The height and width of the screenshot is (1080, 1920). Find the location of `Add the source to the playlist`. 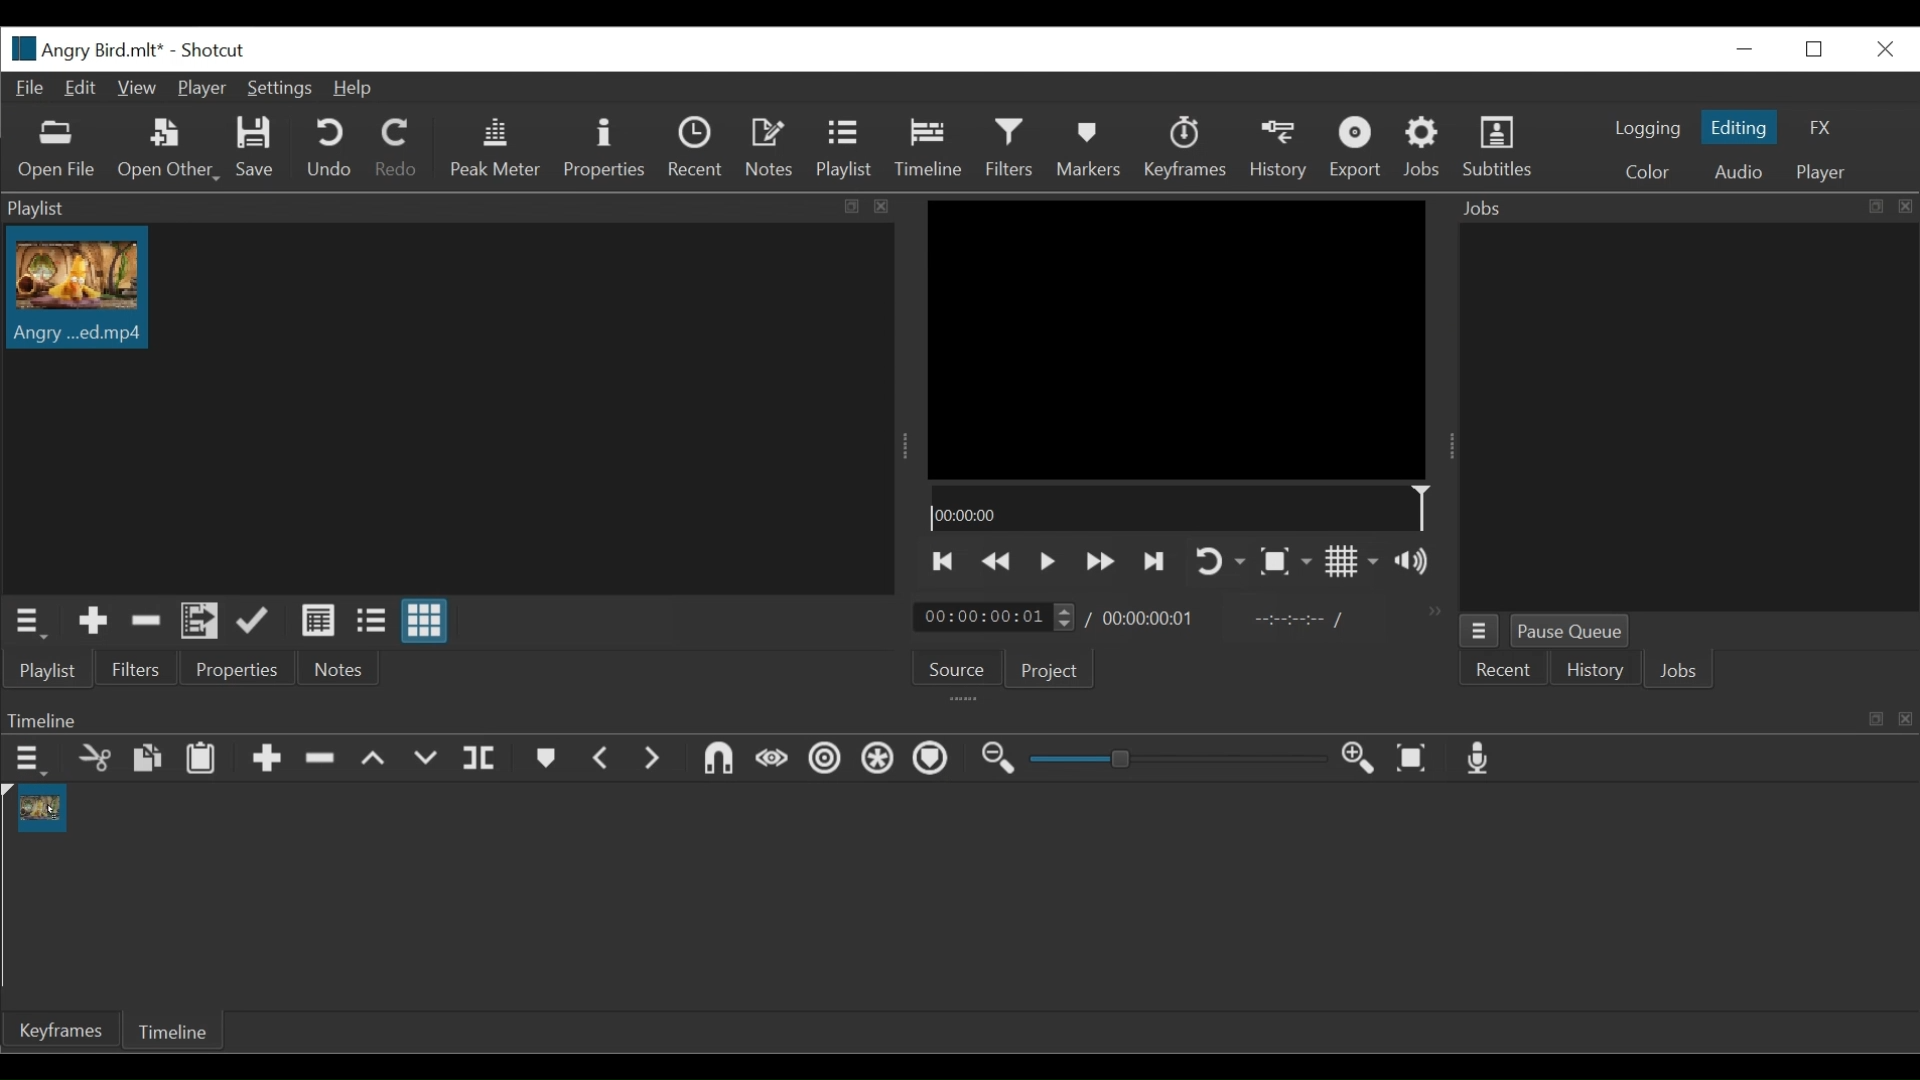

Add the source to the playlist is located at coordinates (91, 624).